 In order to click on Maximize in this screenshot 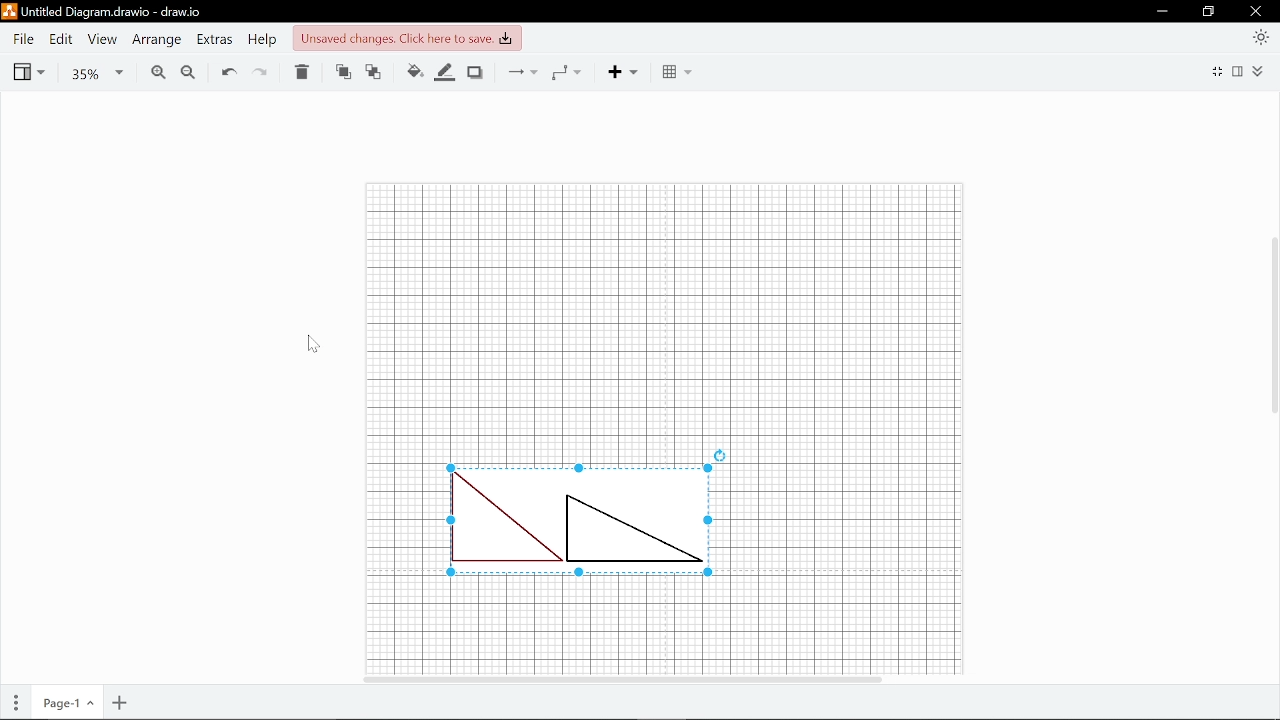, I will do `click(1206, 11)`.